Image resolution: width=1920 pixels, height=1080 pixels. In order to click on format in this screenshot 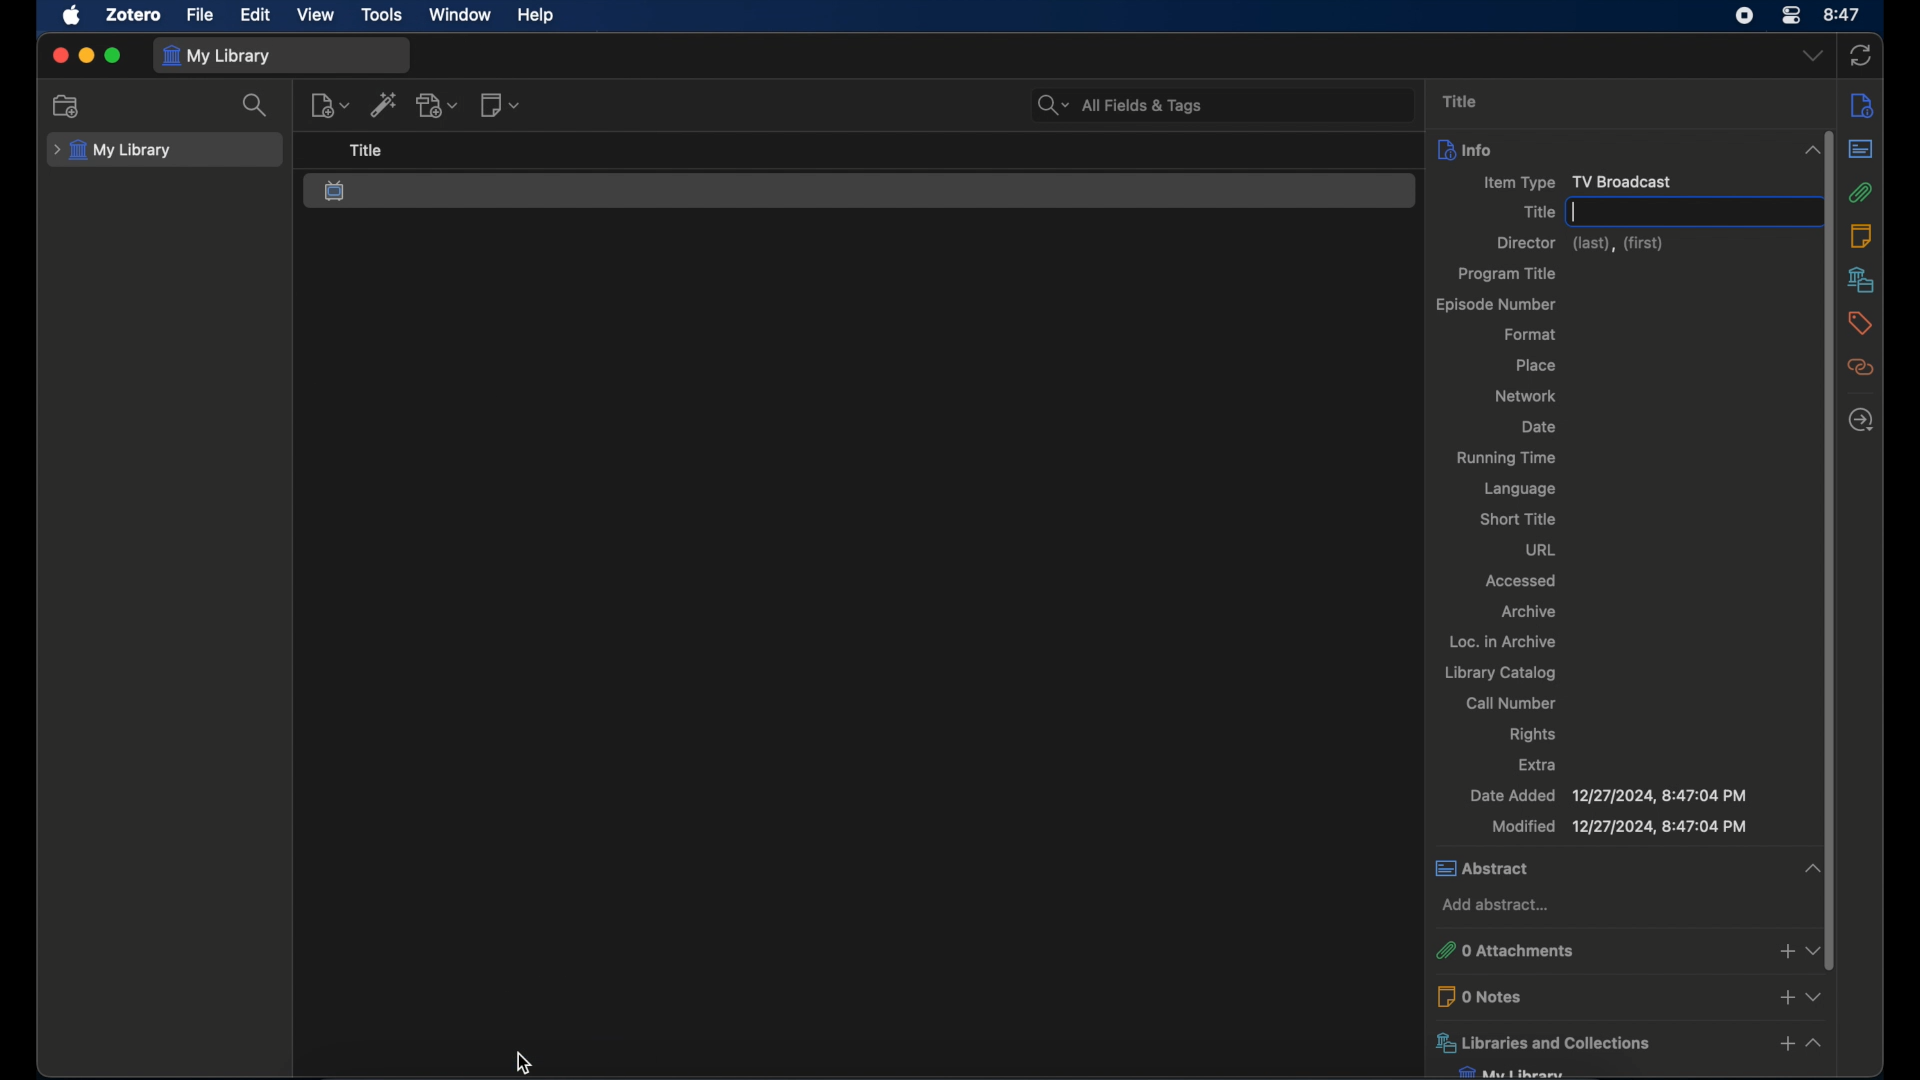, I will do `click(1531, 333)`.